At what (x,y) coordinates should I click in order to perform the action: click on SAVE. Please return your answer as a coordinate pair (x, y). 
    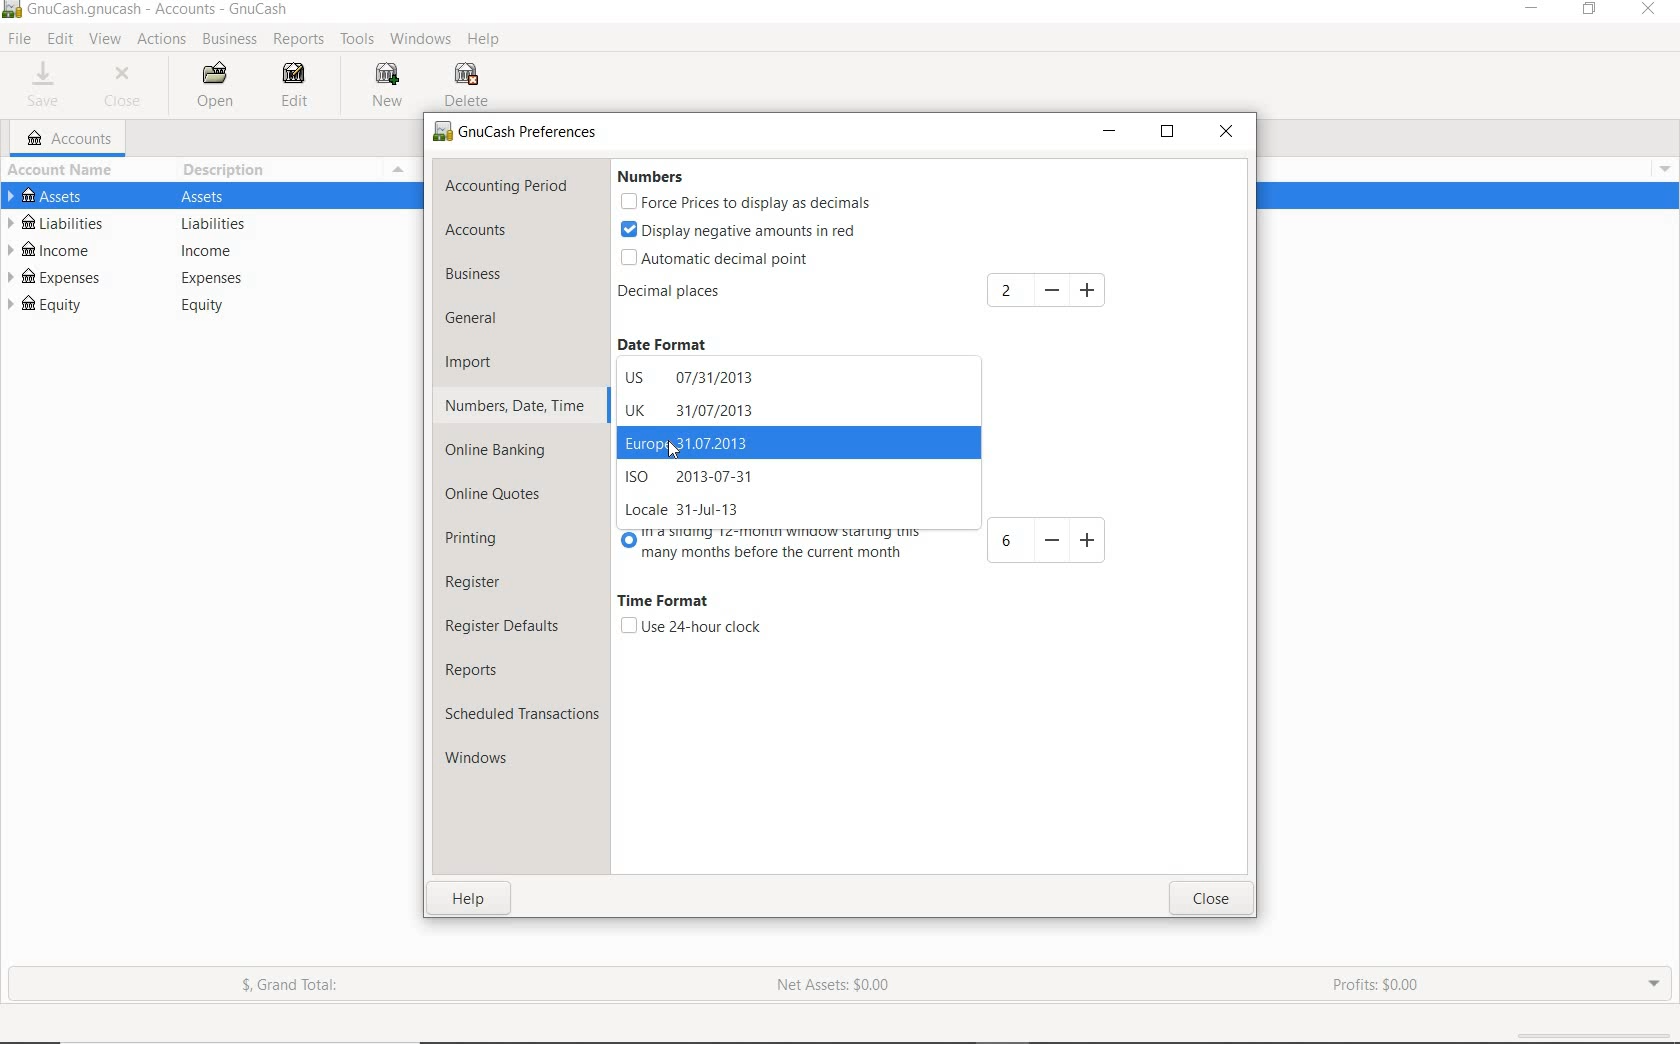
    Looking at the image, I should click on (44, 87).